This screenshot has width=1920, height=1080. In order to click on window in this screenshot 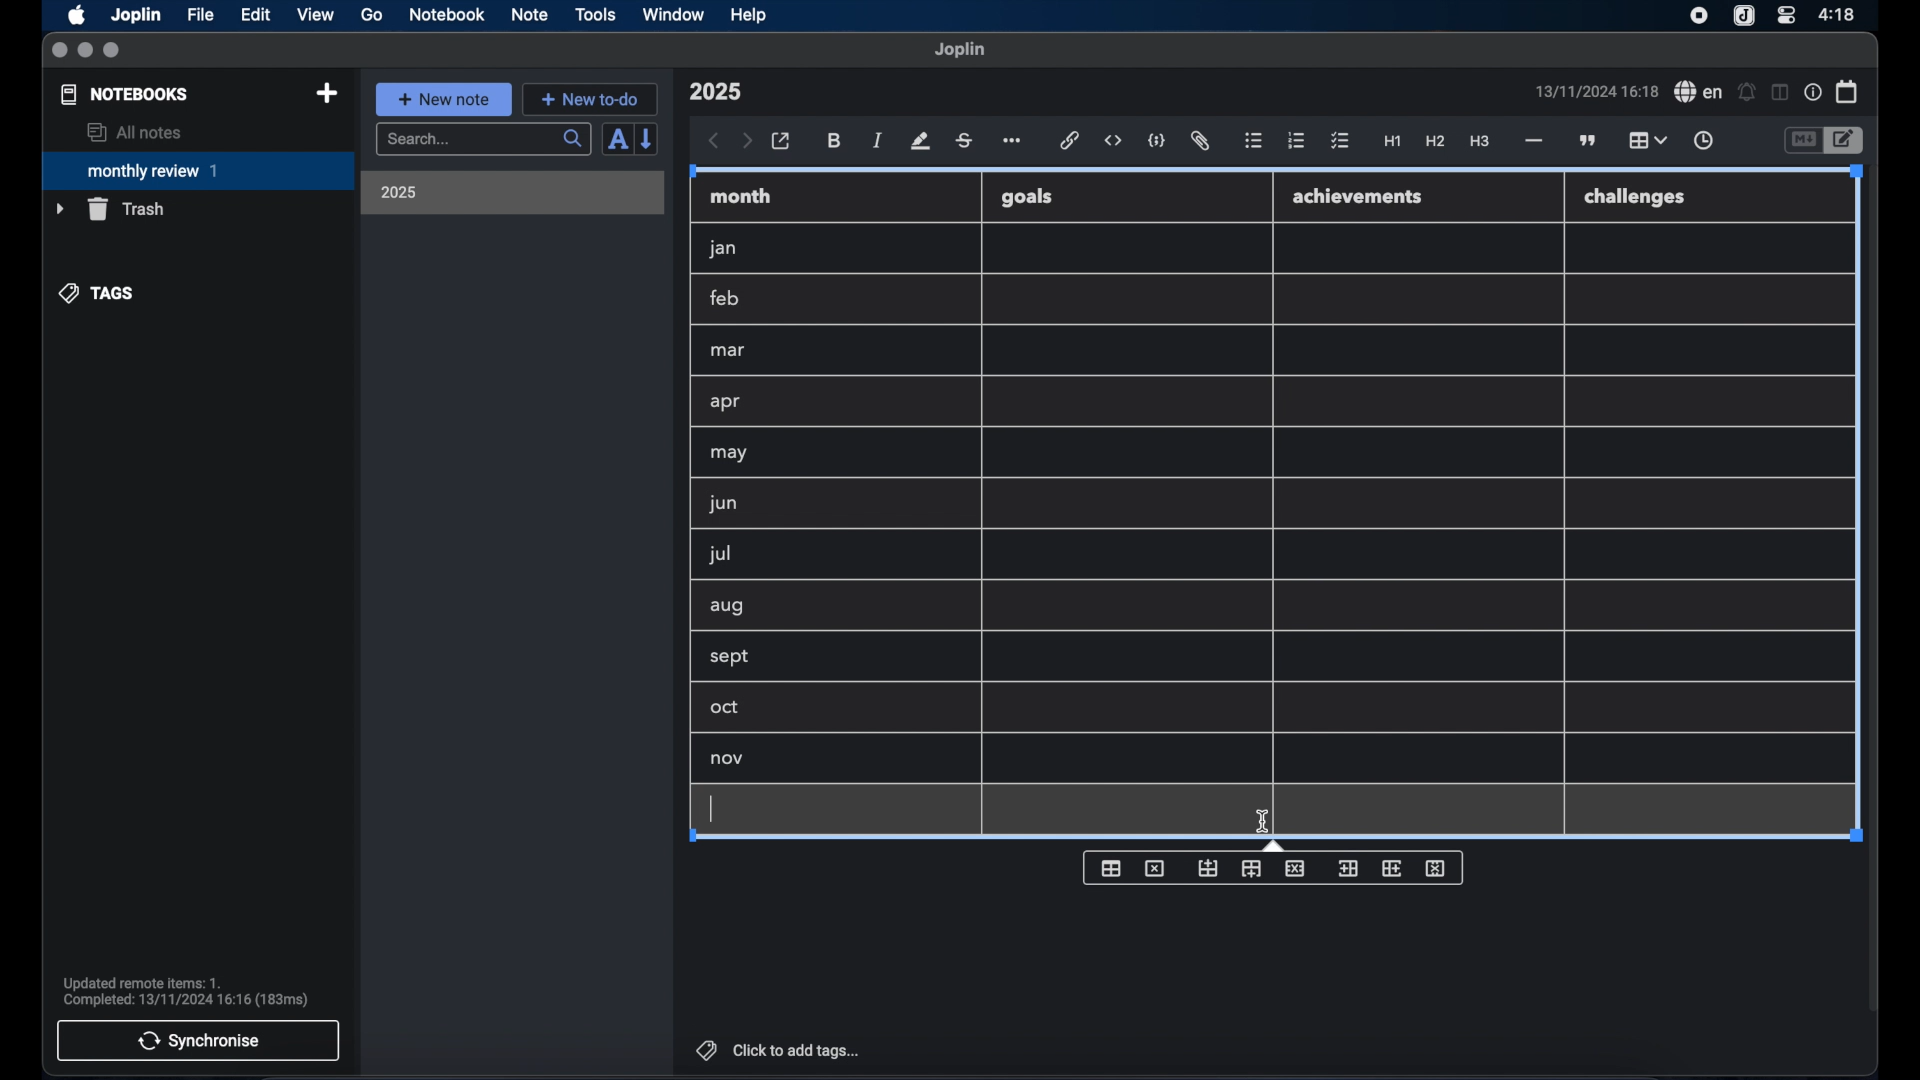, I will do `click(674, 14)`.